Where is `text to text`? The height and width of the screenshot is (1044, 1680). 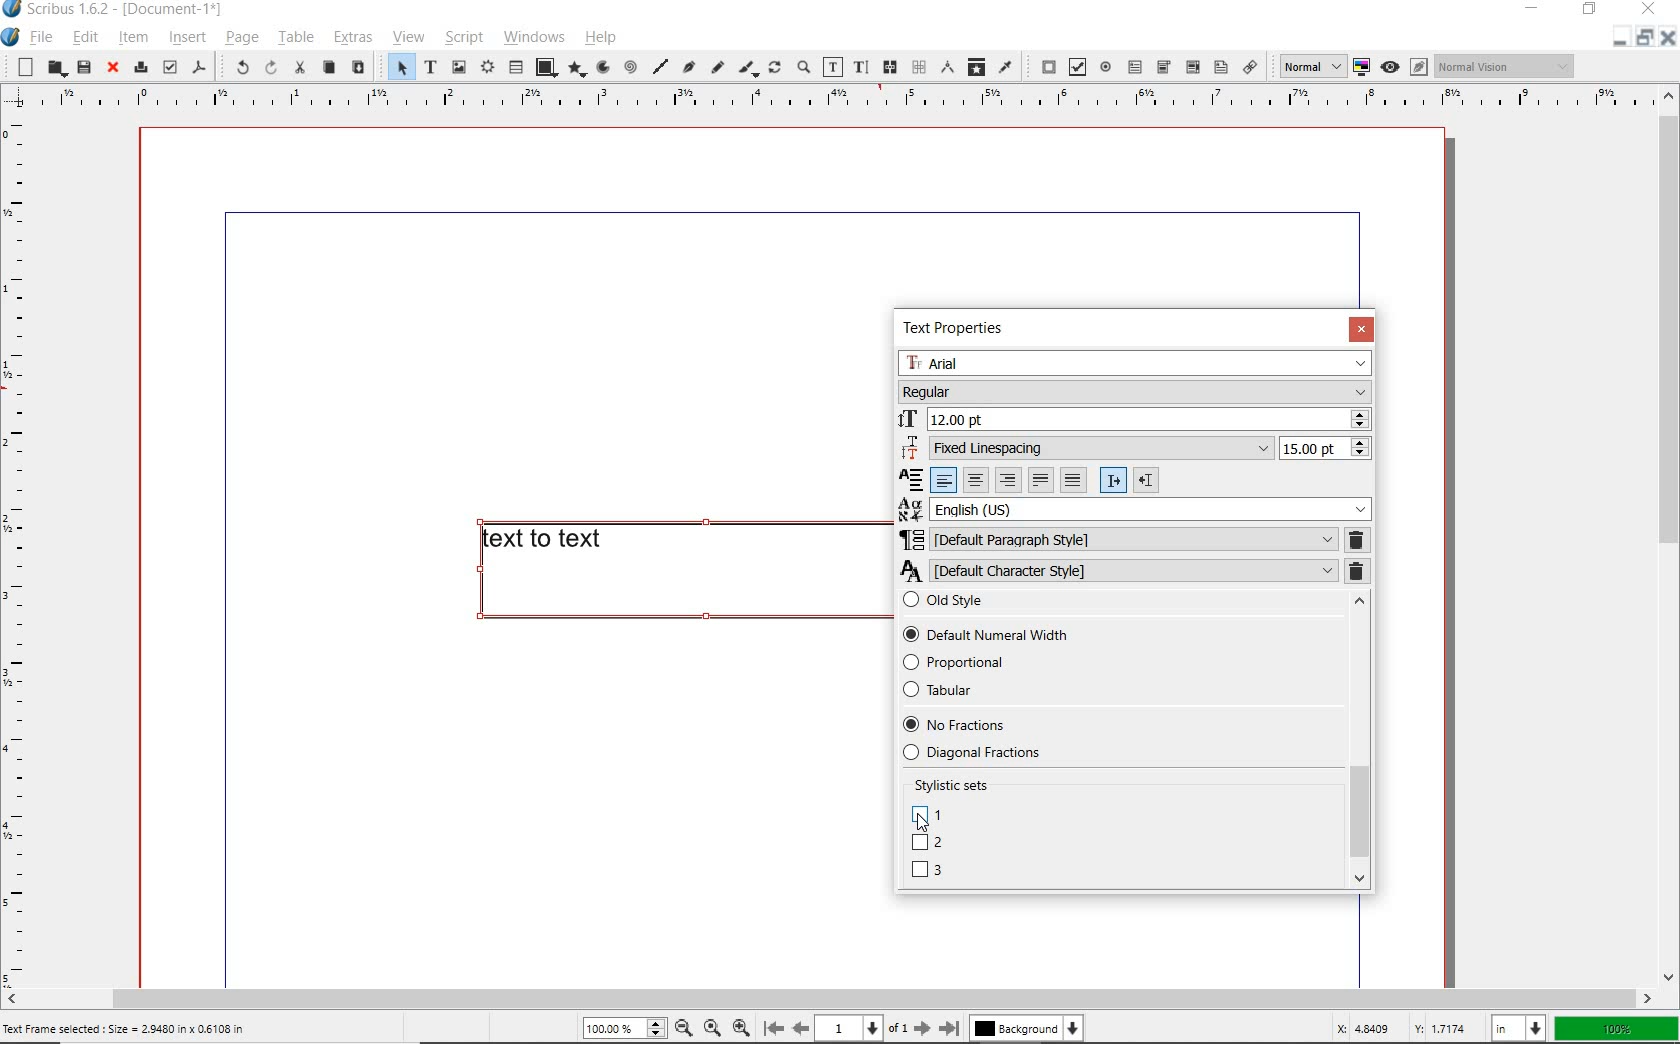
text to text is located at coordinates (676, 570).